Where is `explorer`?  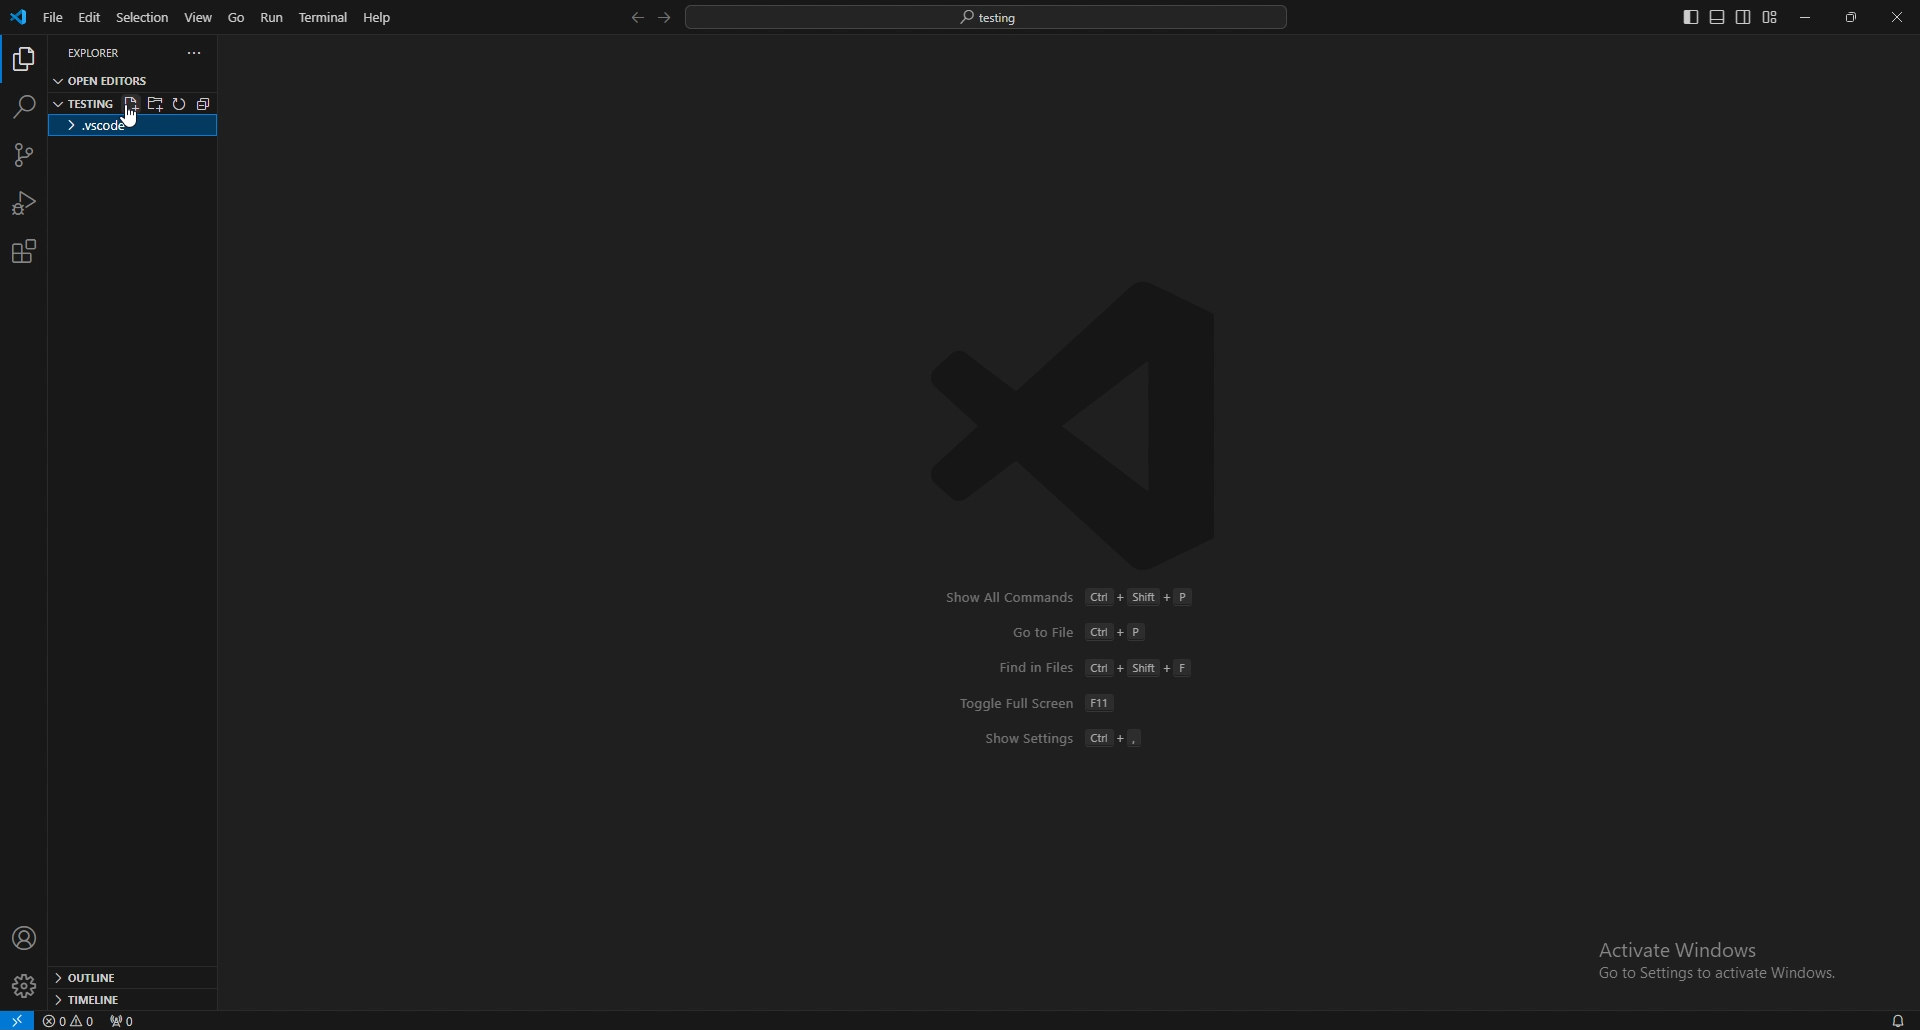
explorer is located at coordinates (106, 52).